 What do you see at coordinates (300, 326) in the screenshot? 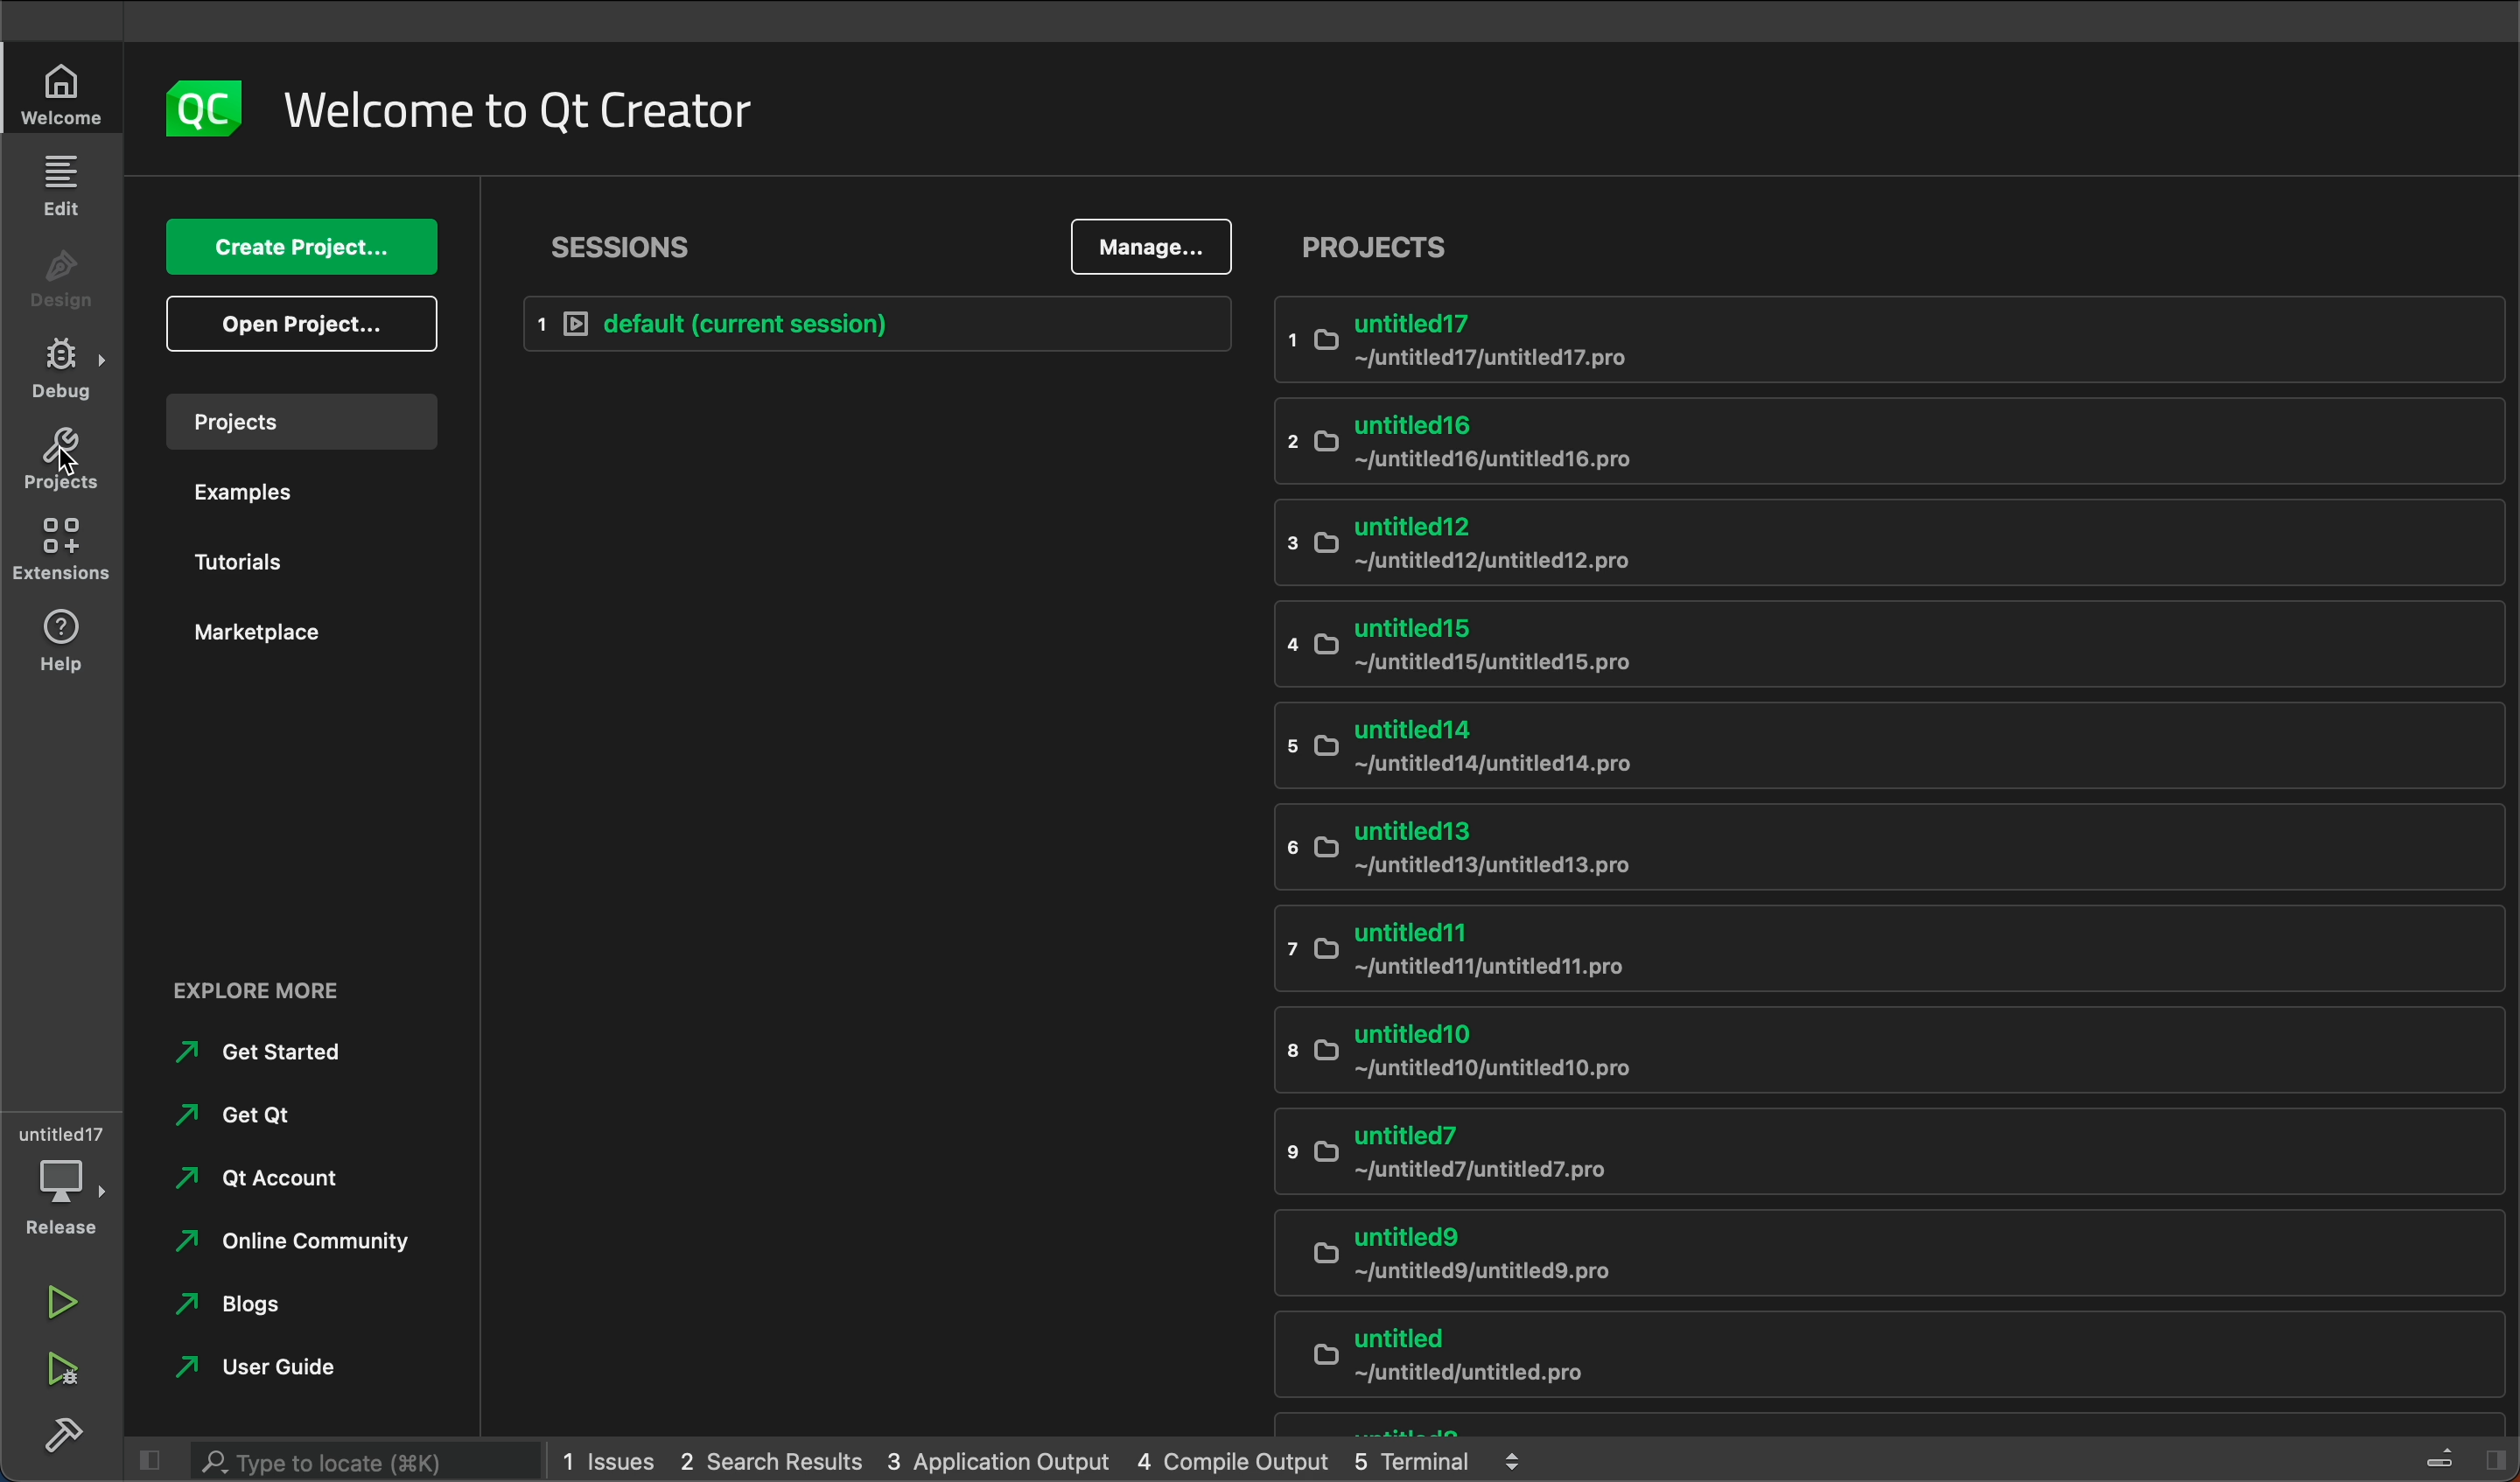
I see `open project` at bounding box center [300, 326].